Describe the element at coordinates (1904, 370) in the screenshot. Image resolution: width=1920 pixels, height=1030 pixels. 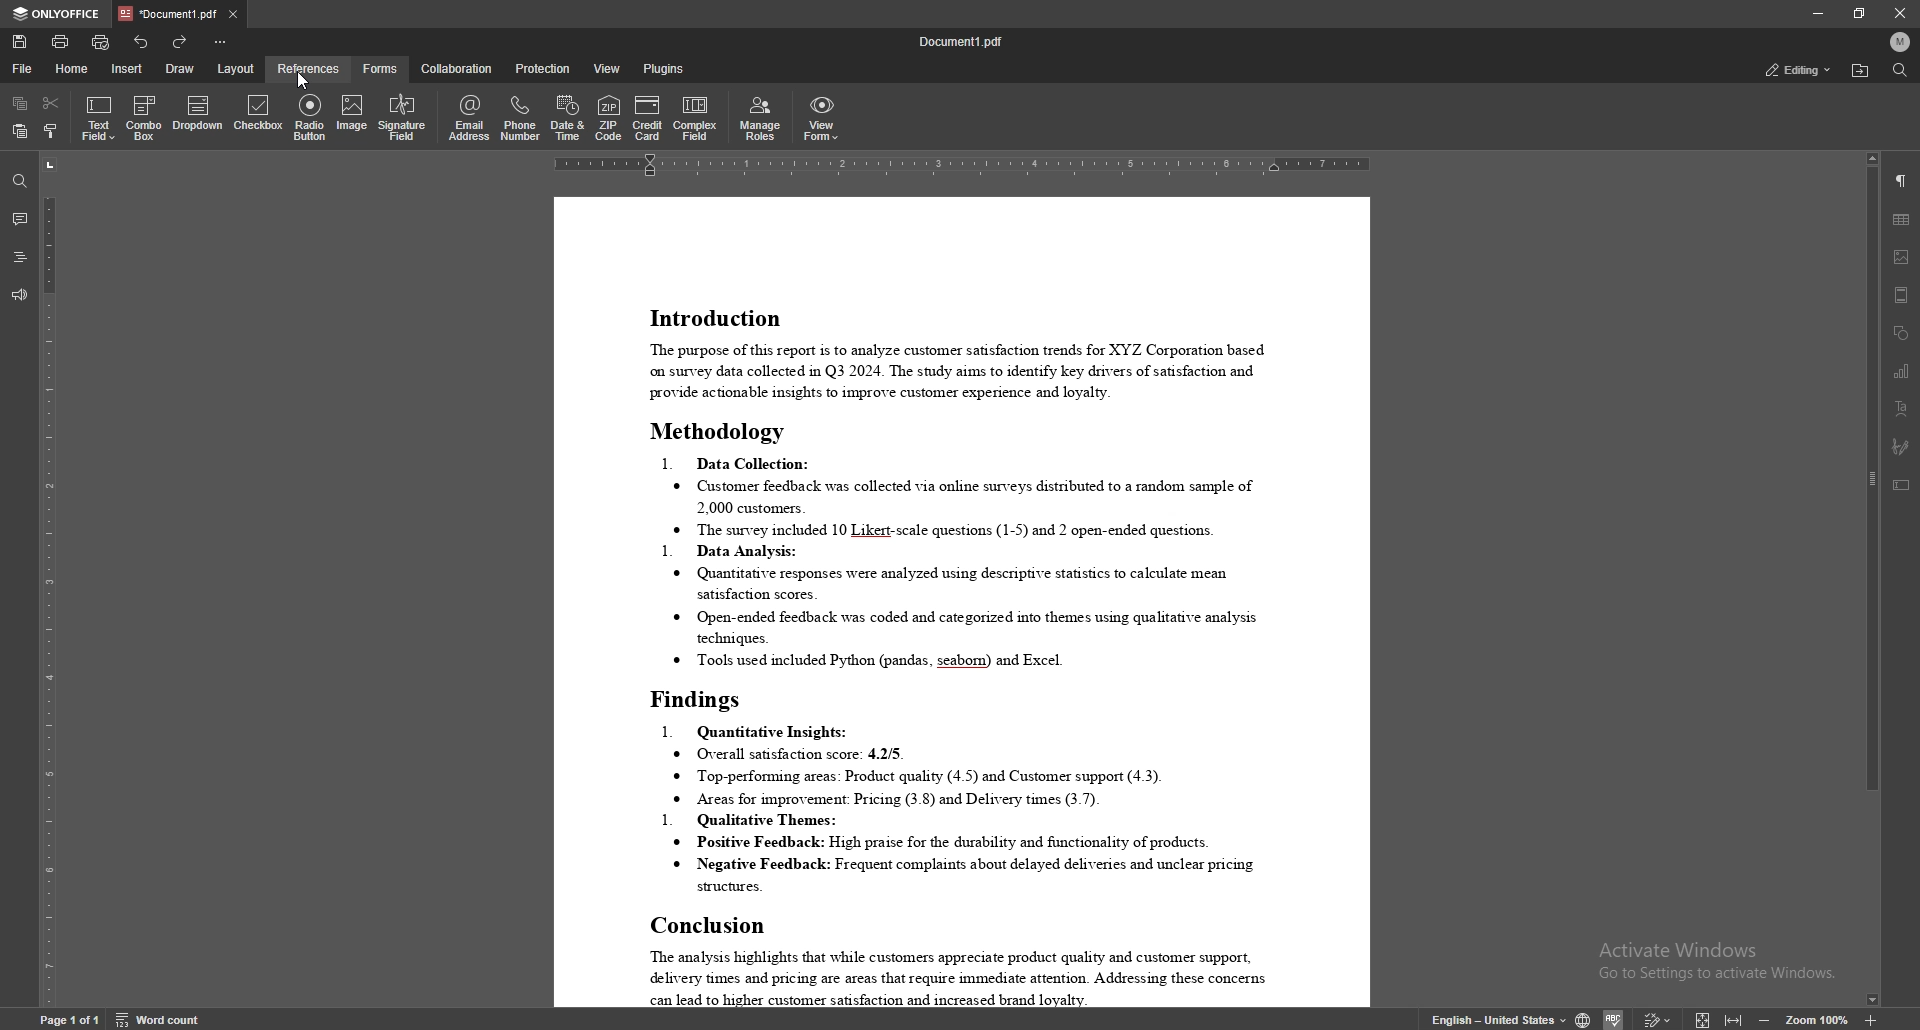
I see `chart` at that location.